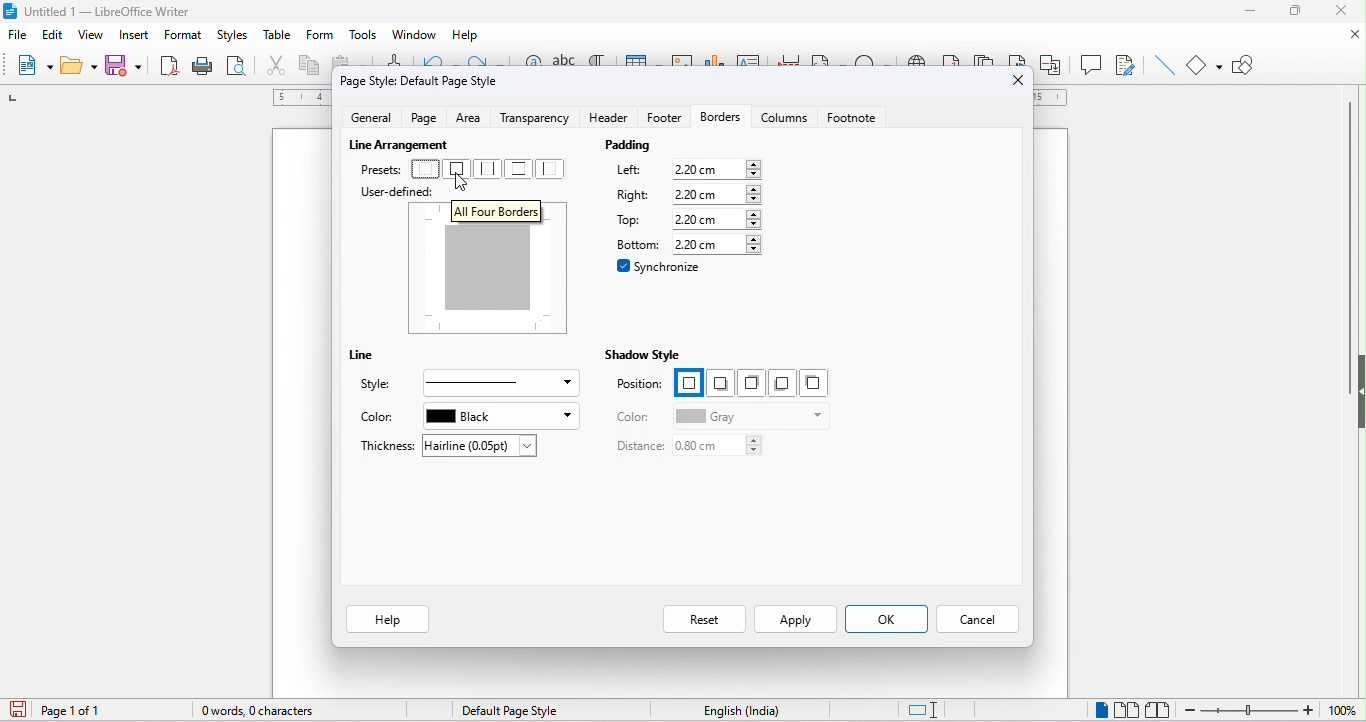  Describe the element at coordinates (537, 119) in the screenshot. I see `transparency` at that location.